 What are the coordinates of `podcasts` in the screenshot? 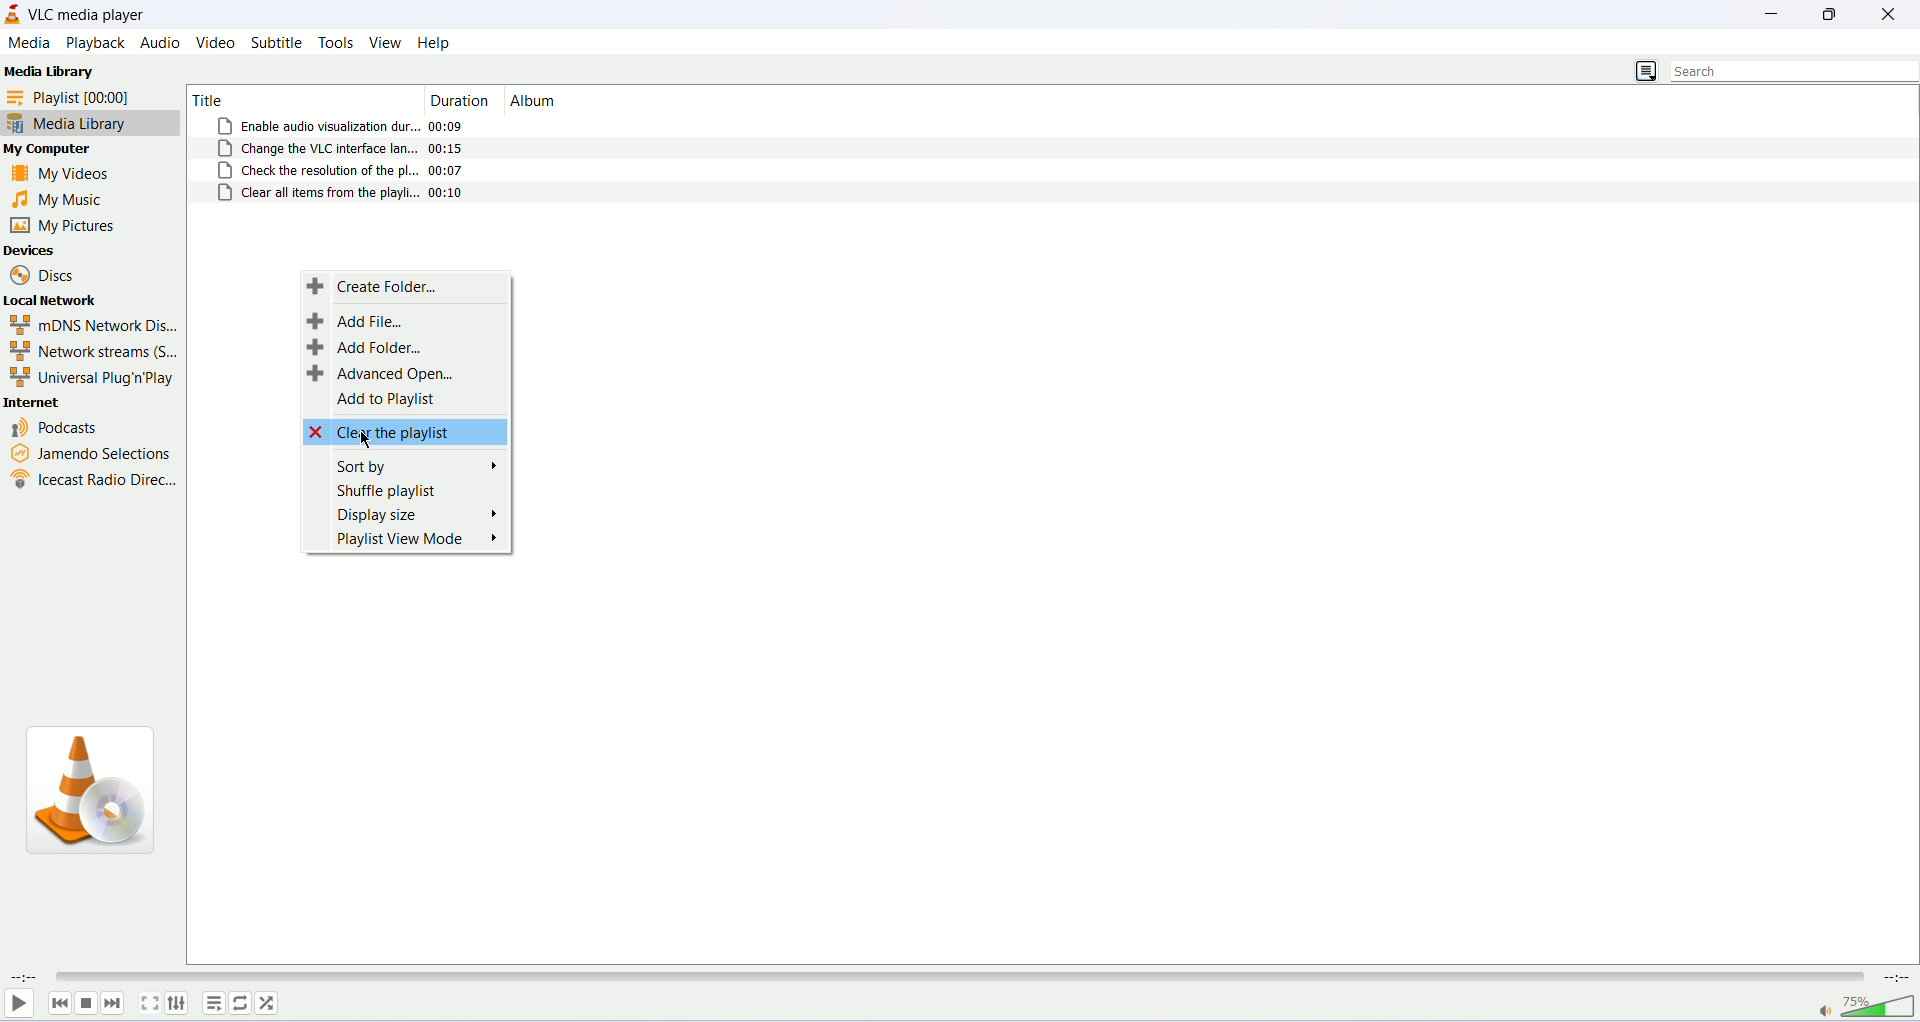 It's located at (59, 429).